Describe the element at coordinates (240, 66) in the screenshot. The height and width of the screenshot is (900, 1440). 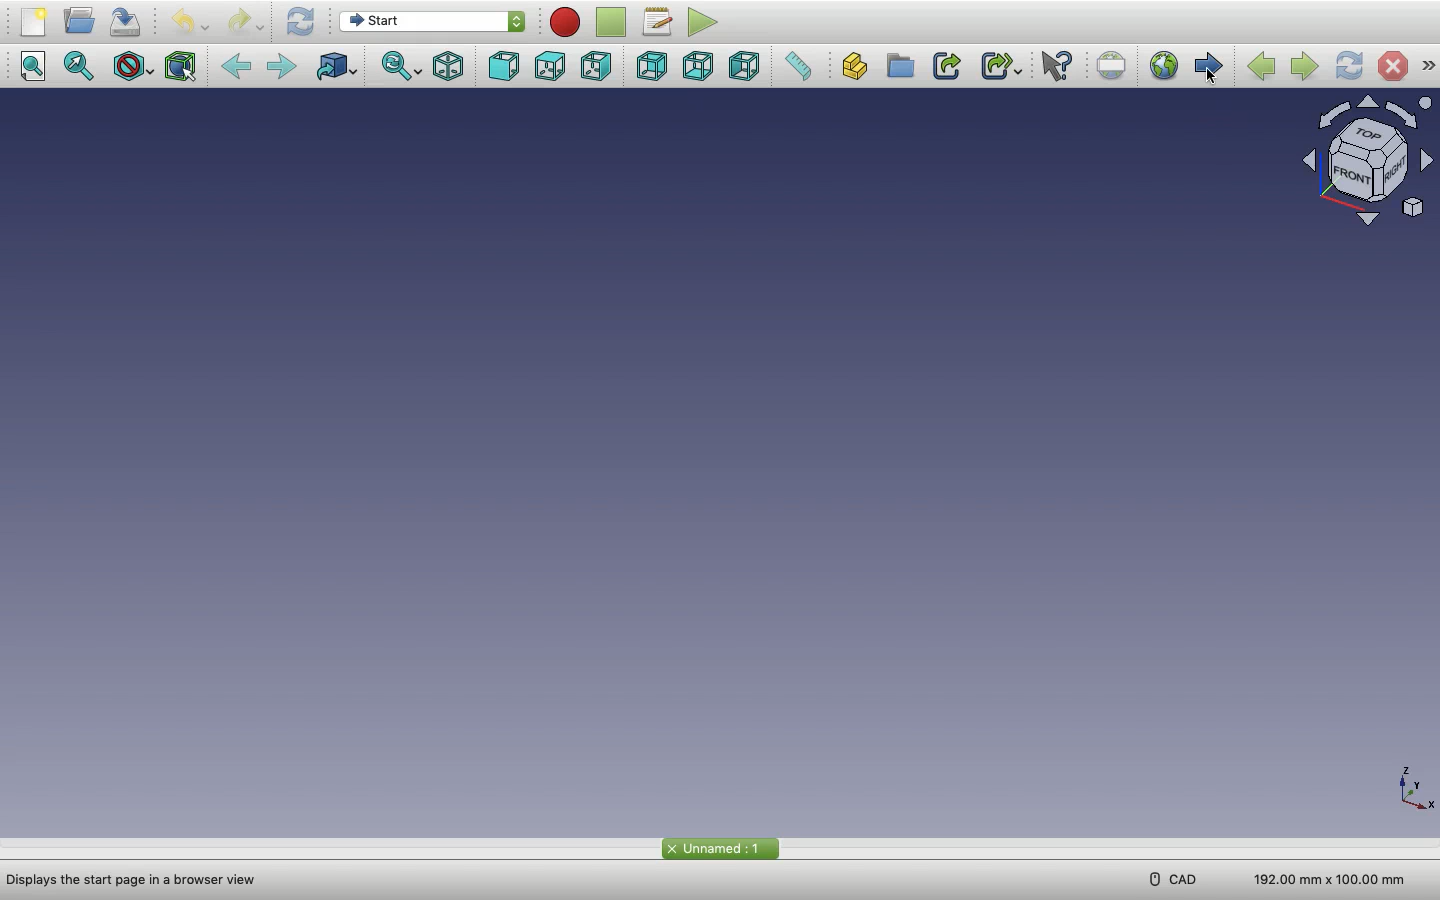
I see `Back` at that location.